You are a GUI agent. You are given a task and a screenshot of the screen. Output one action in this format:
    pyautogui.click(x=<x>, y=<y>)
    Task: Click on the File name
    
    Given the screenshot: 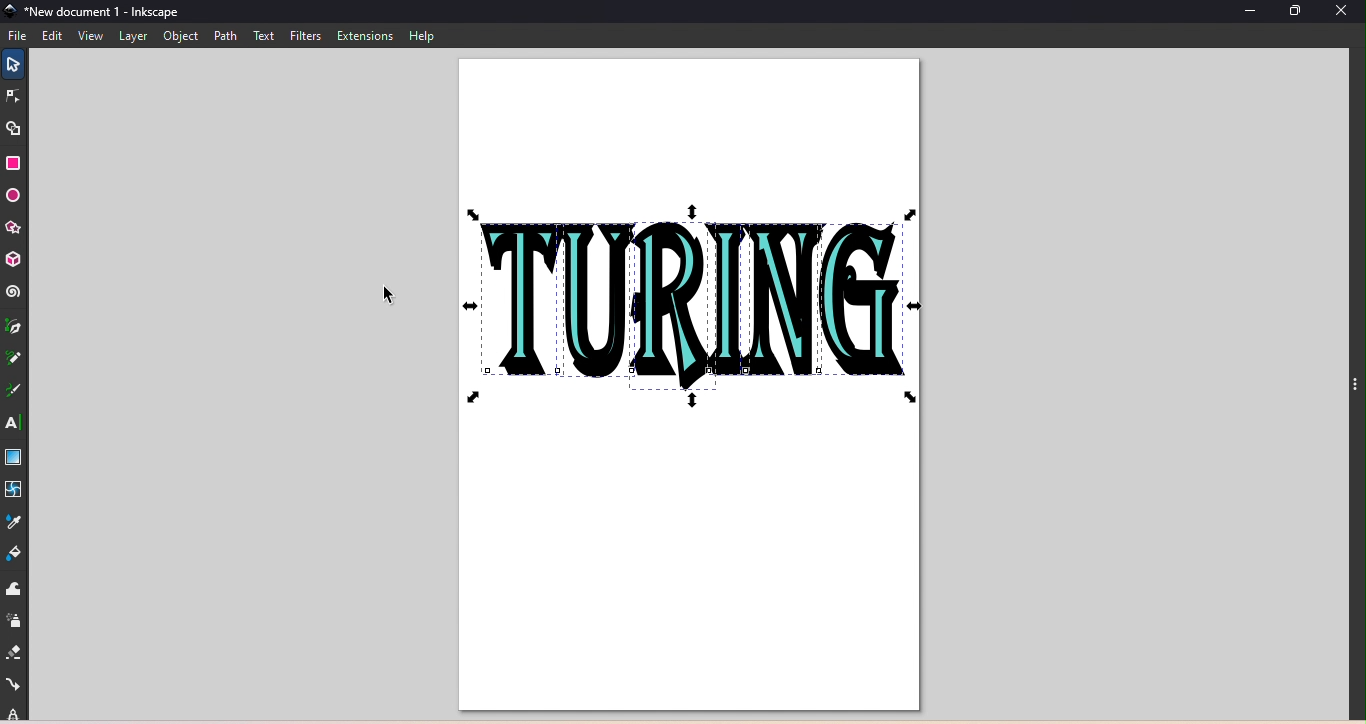 What is the action you would take?
    pyautogui.click(x=94, y=13)
    